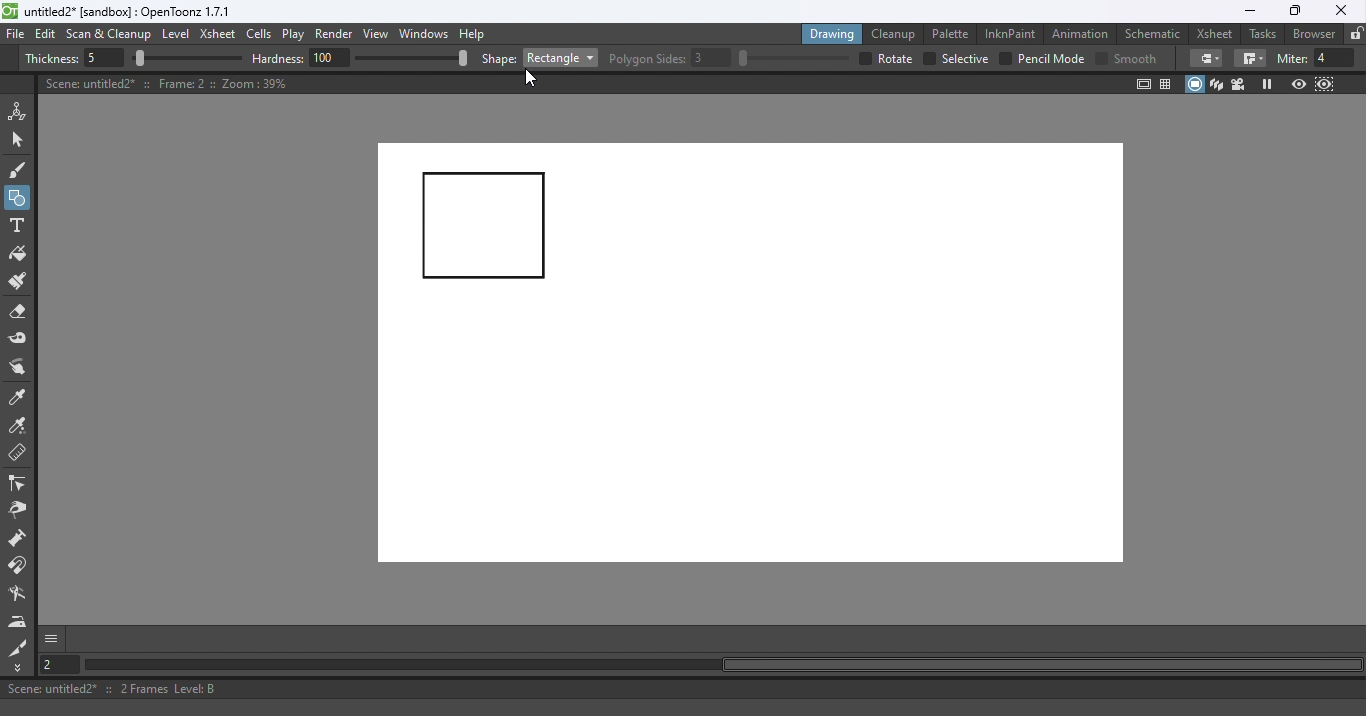 Image resolution: width=1366 pixels, height=716 pixels. I want to click on 5, so click(101, 59).